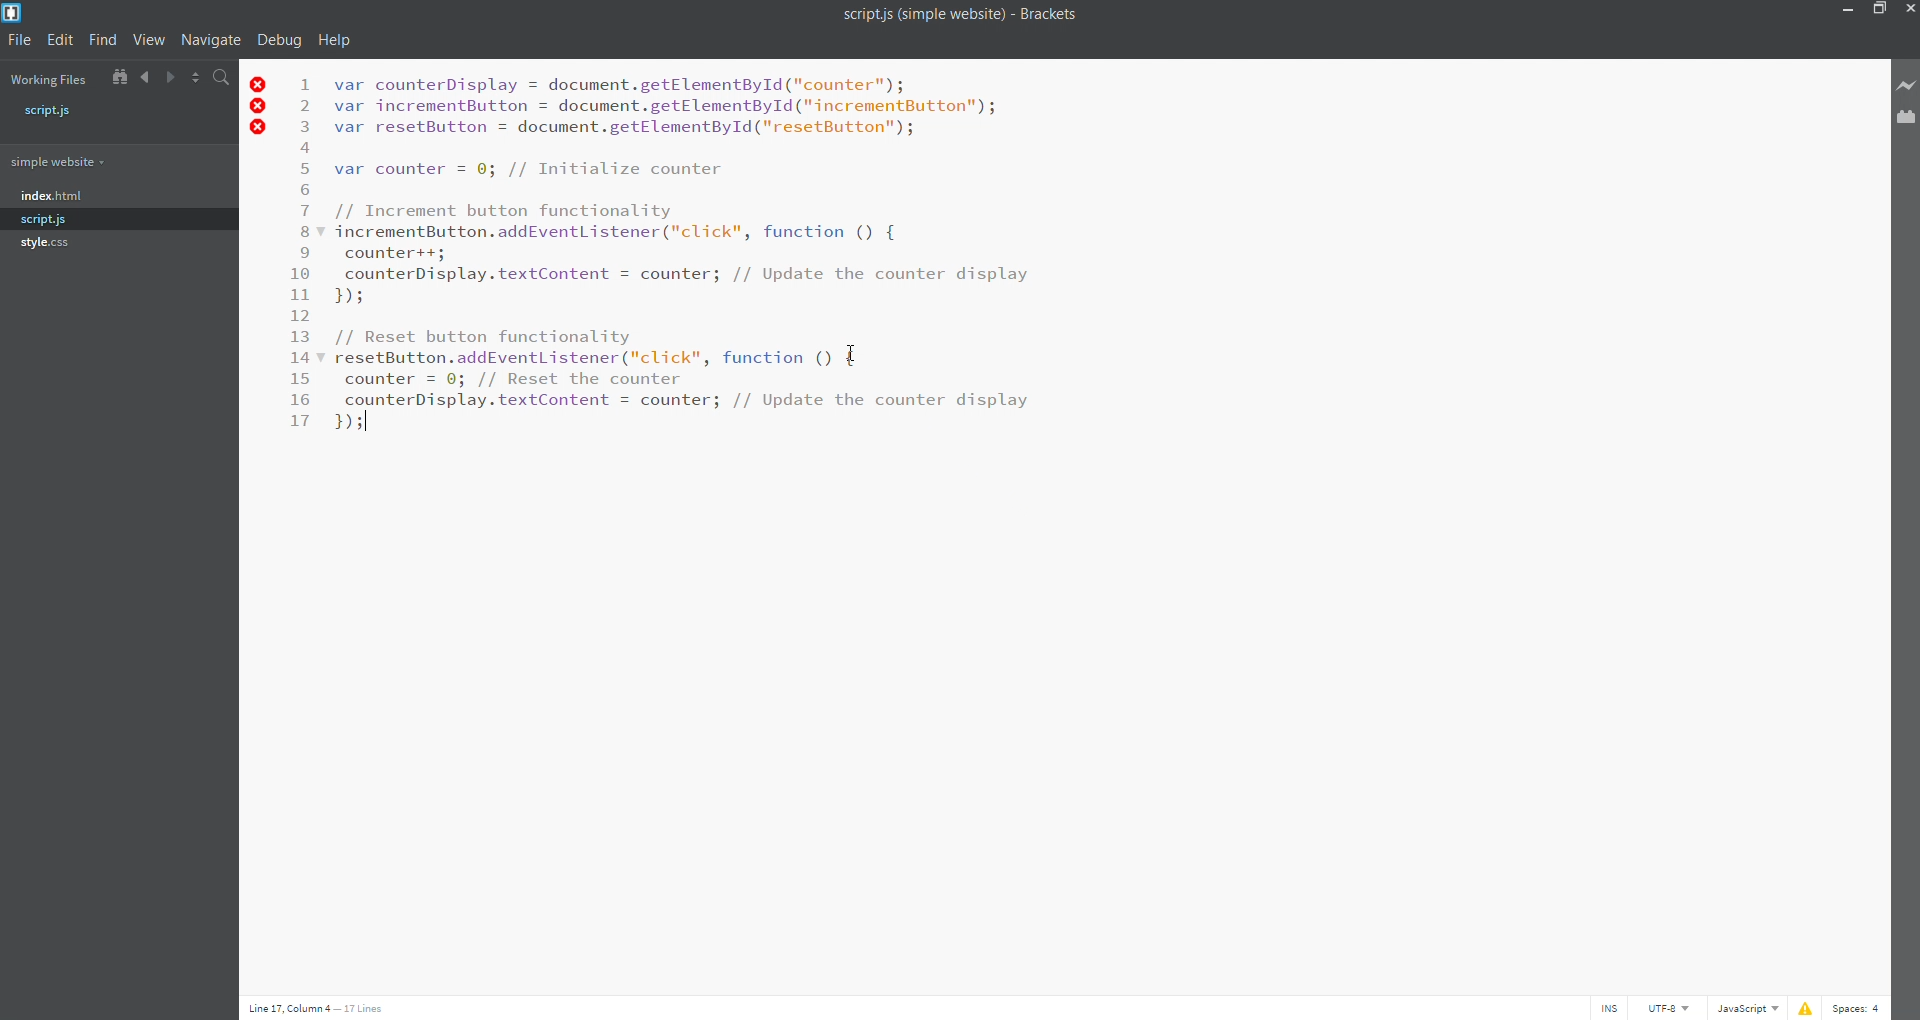  What do you see at coordinates (112, 240) in the screenshot?
I see `style.css` at bounding box center [112, 240].